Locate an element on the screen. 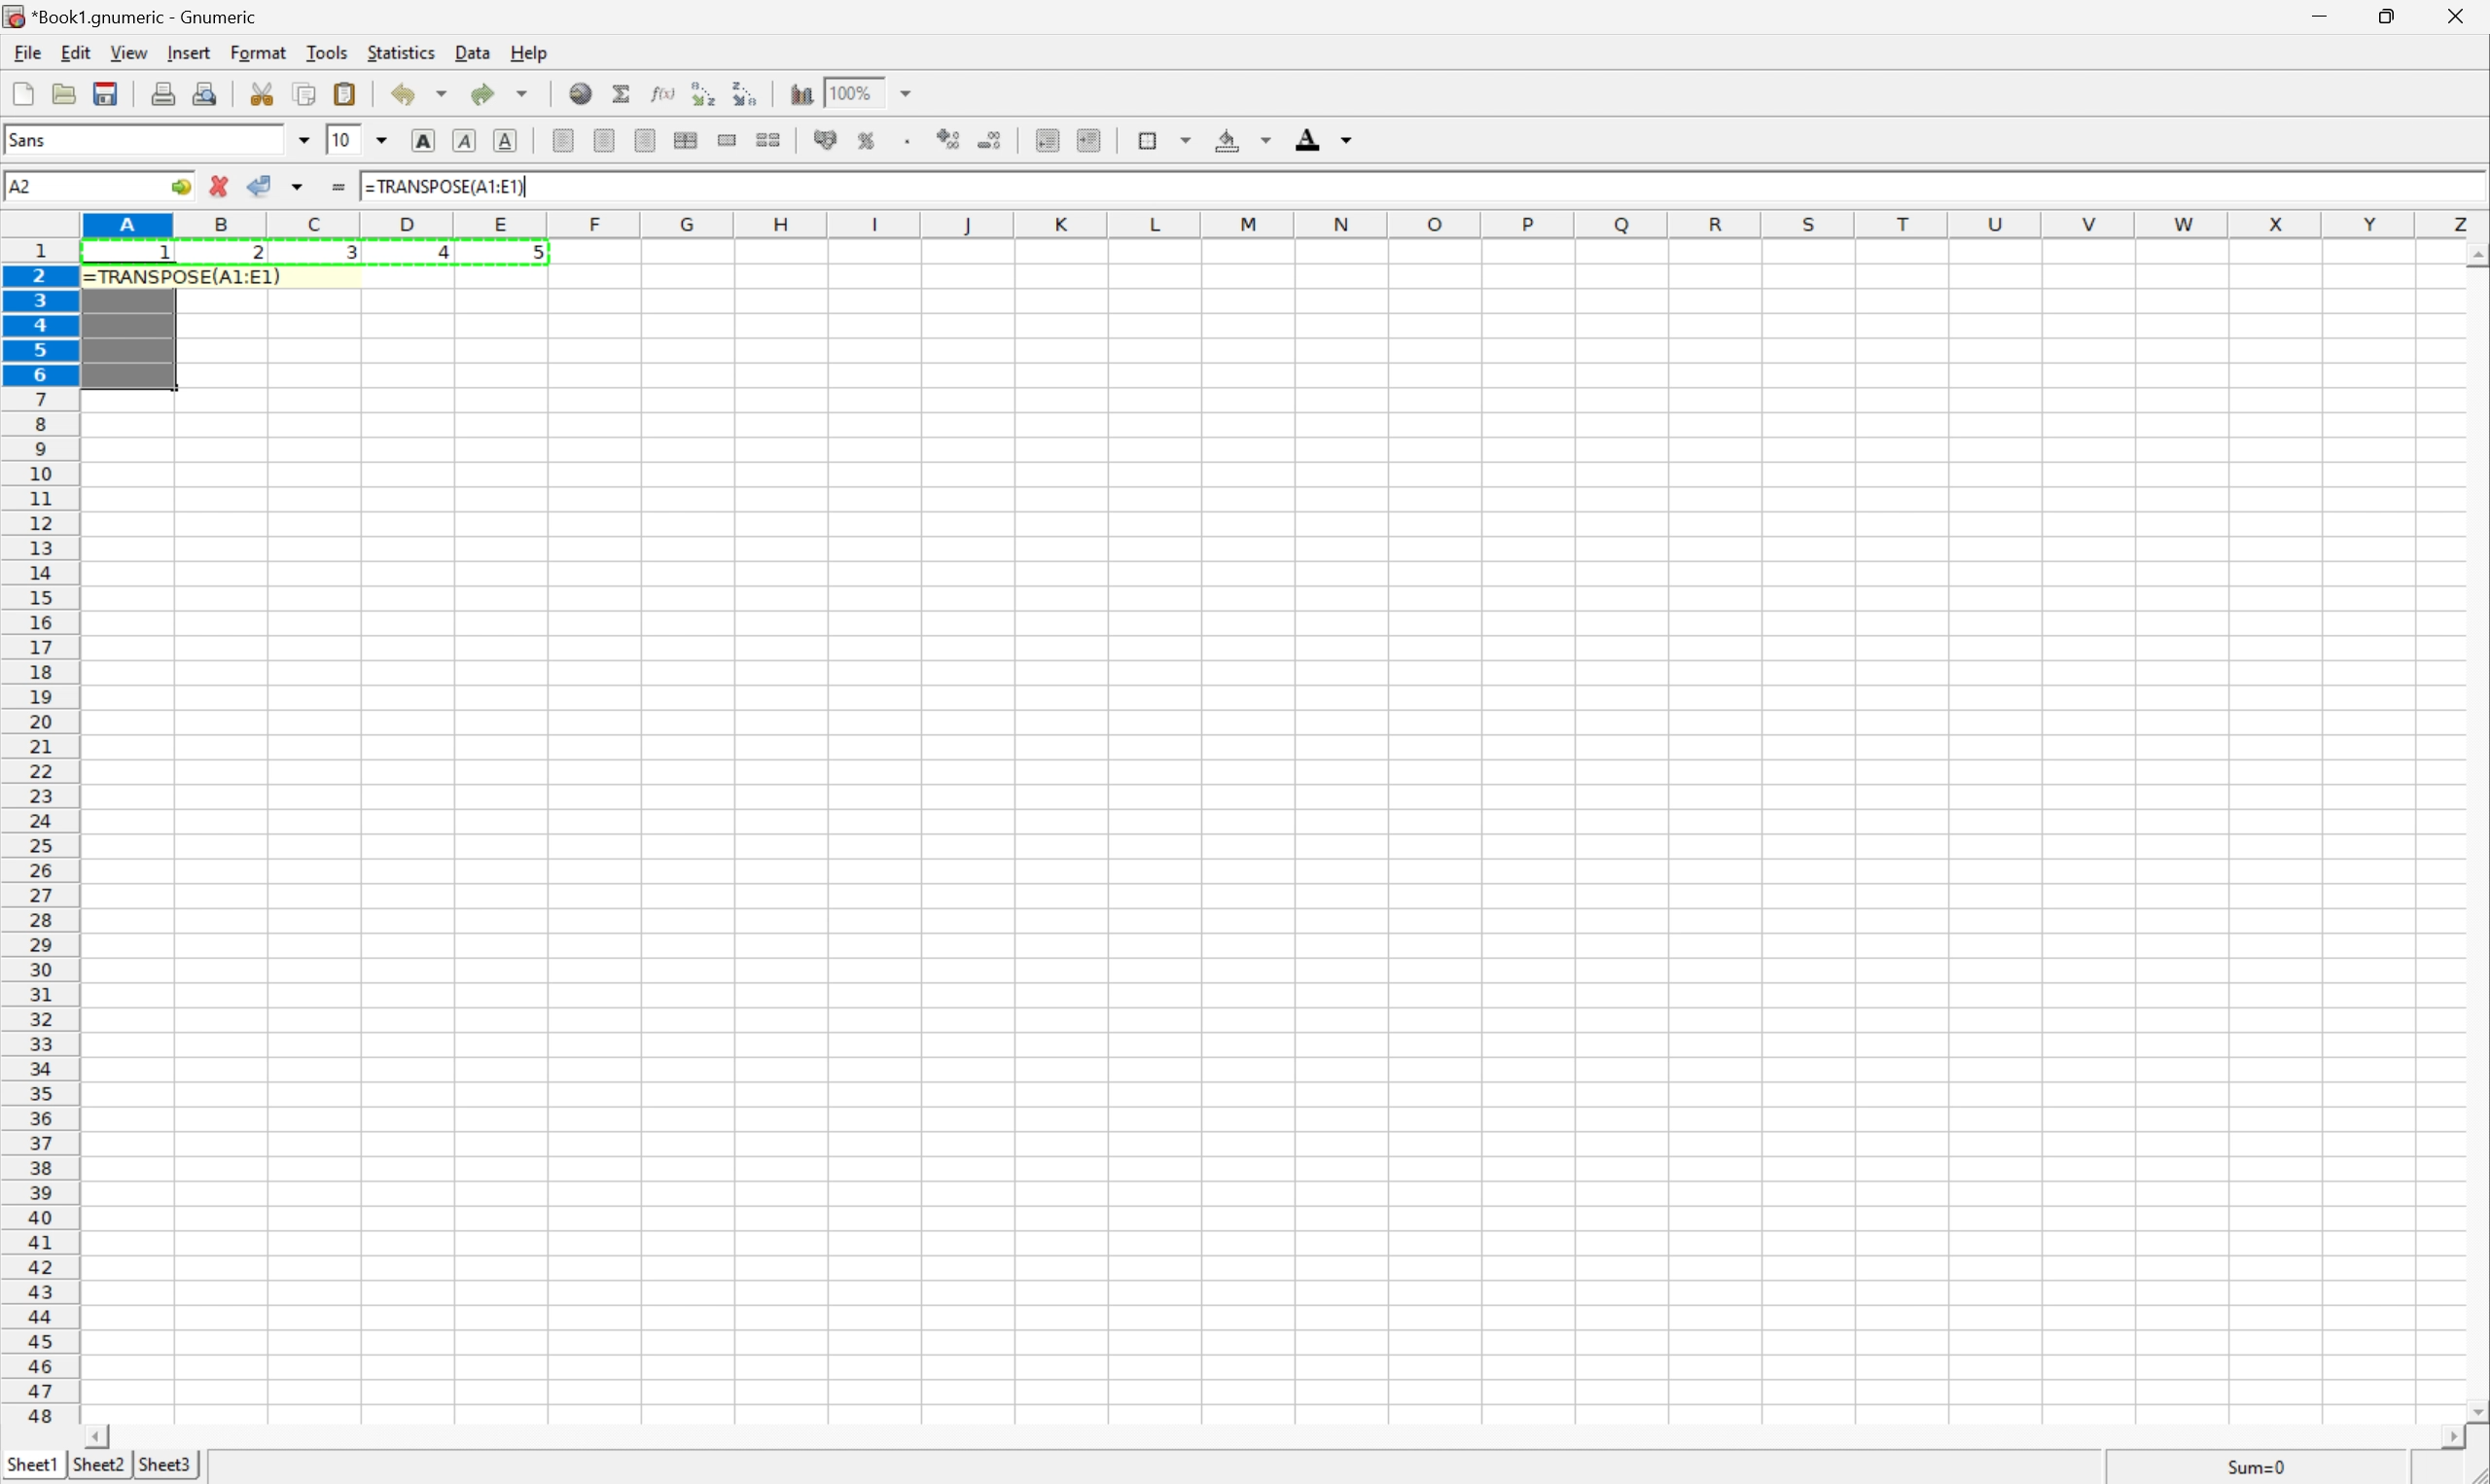 The height and width of the screenshot is (1484, 2490). drop down is located at coordinates (907, 93).